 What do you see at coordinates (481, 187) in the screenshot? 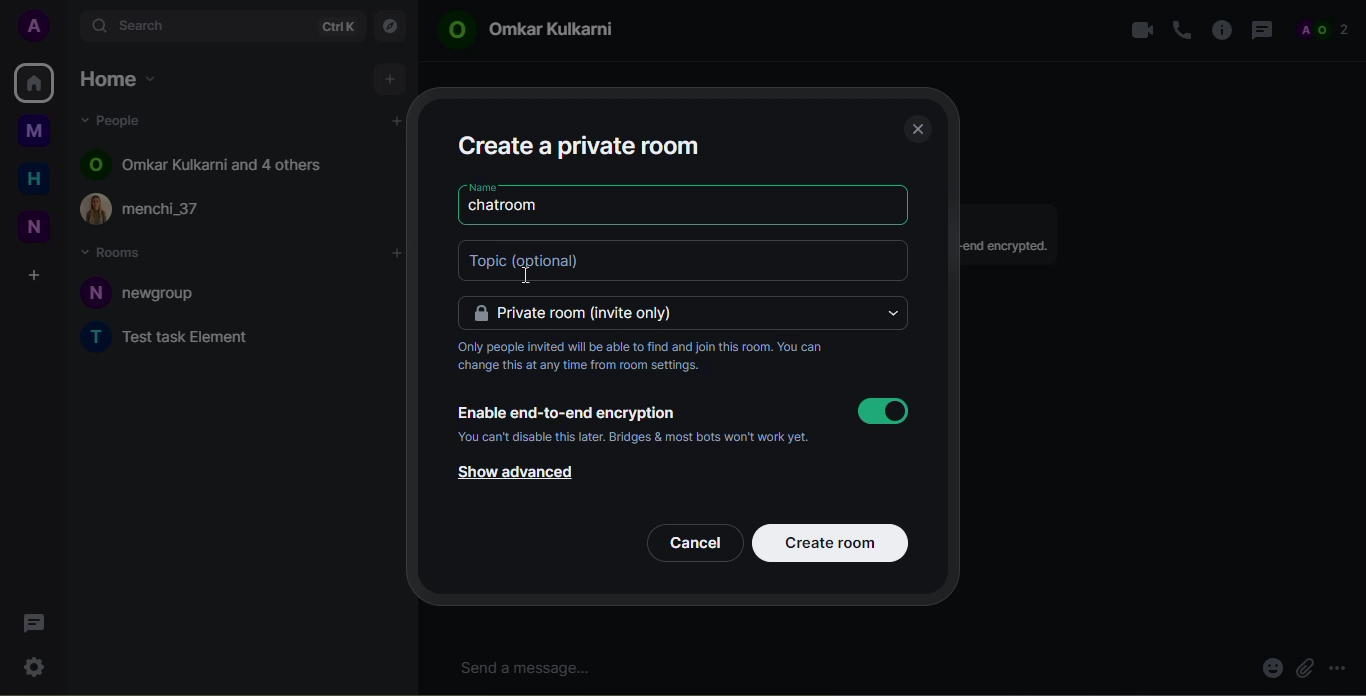
I see `name` at bounding box center [481, 187].